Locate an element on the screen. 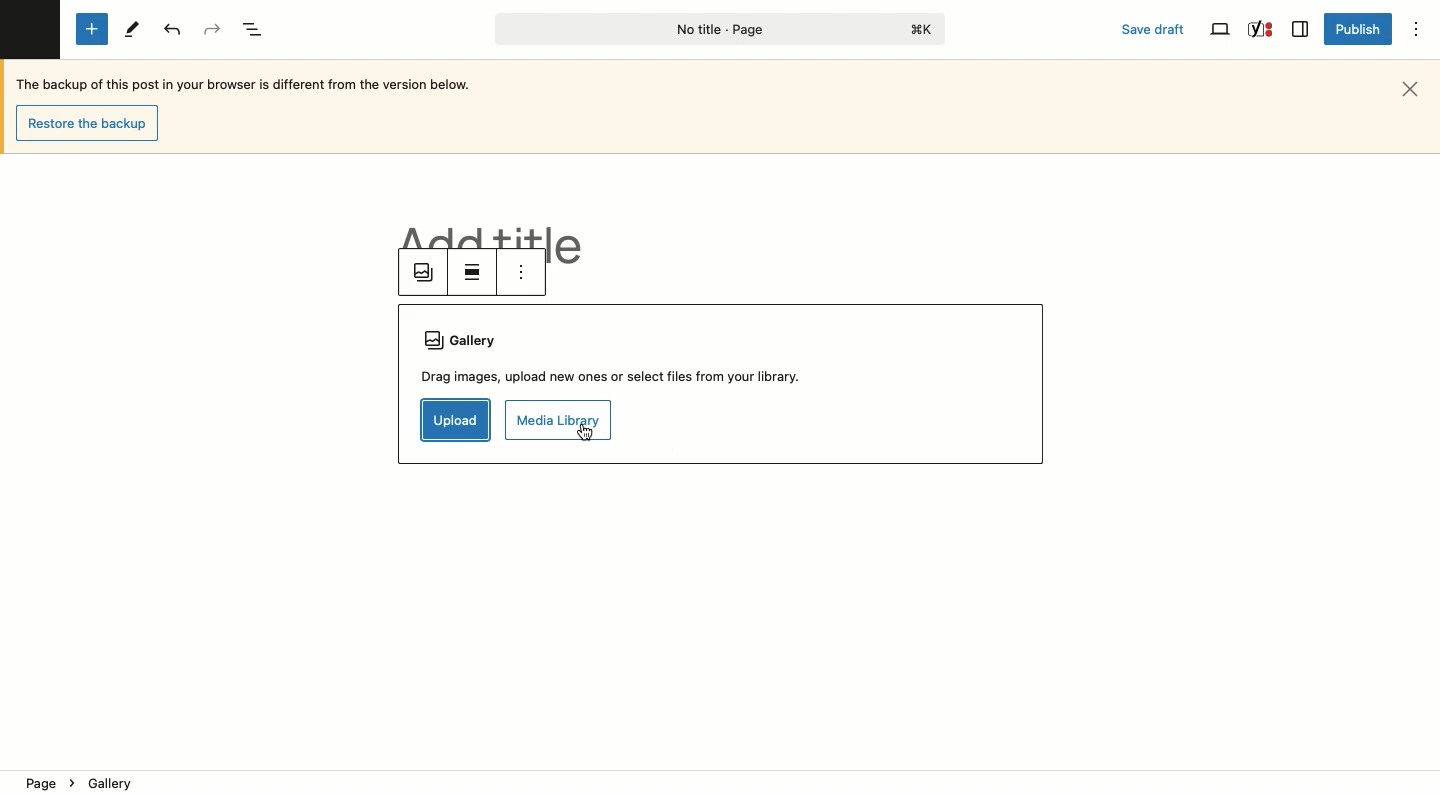  Save draft is located at coordinates (1156, 31).